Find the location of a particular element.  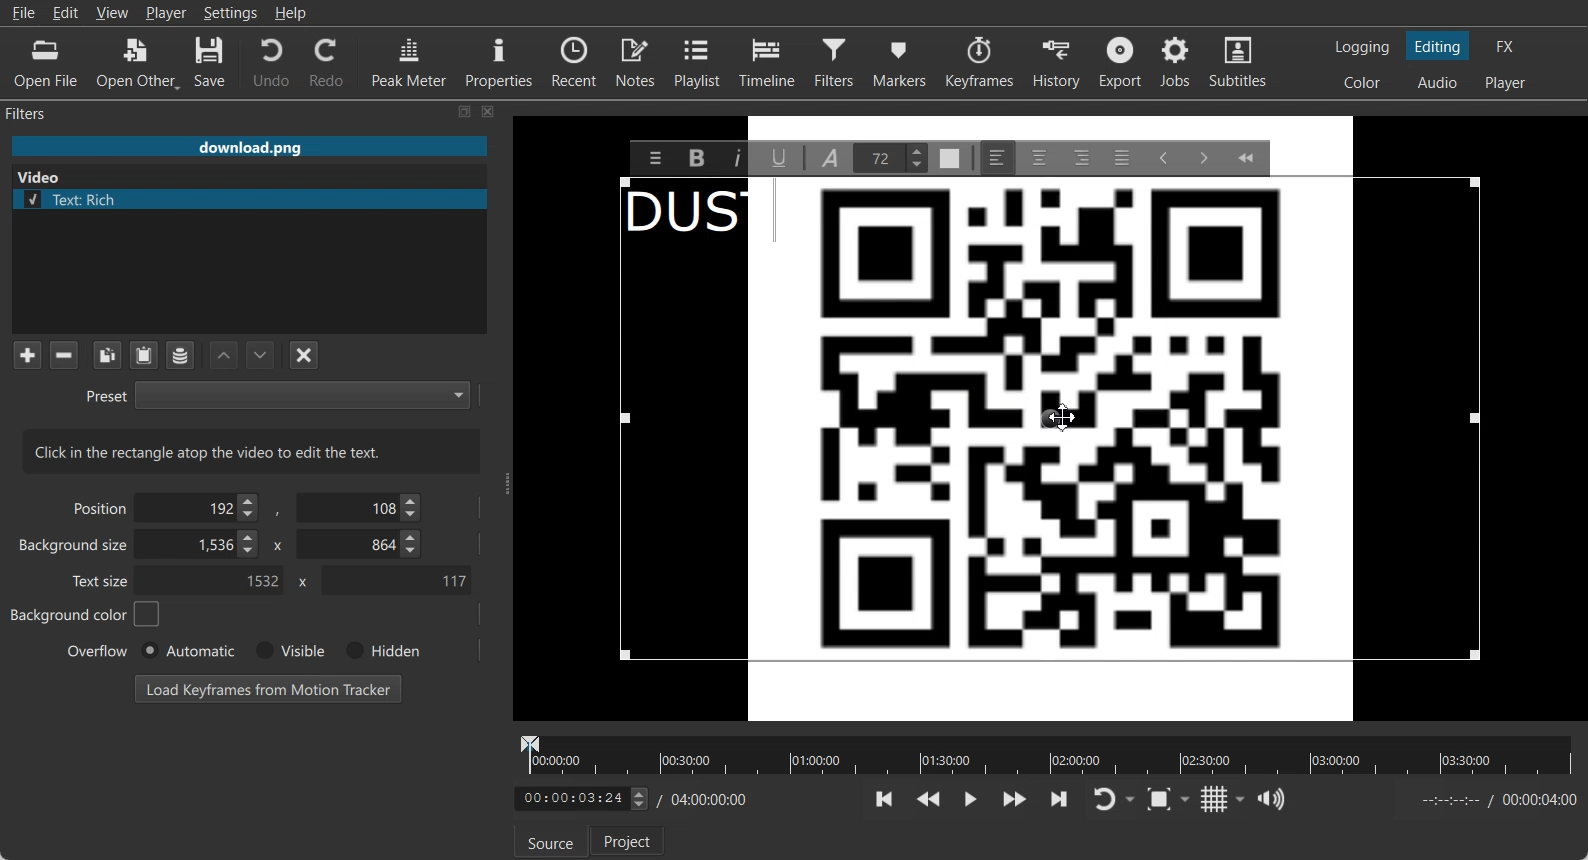

Left is located at coordinates (997, 157).